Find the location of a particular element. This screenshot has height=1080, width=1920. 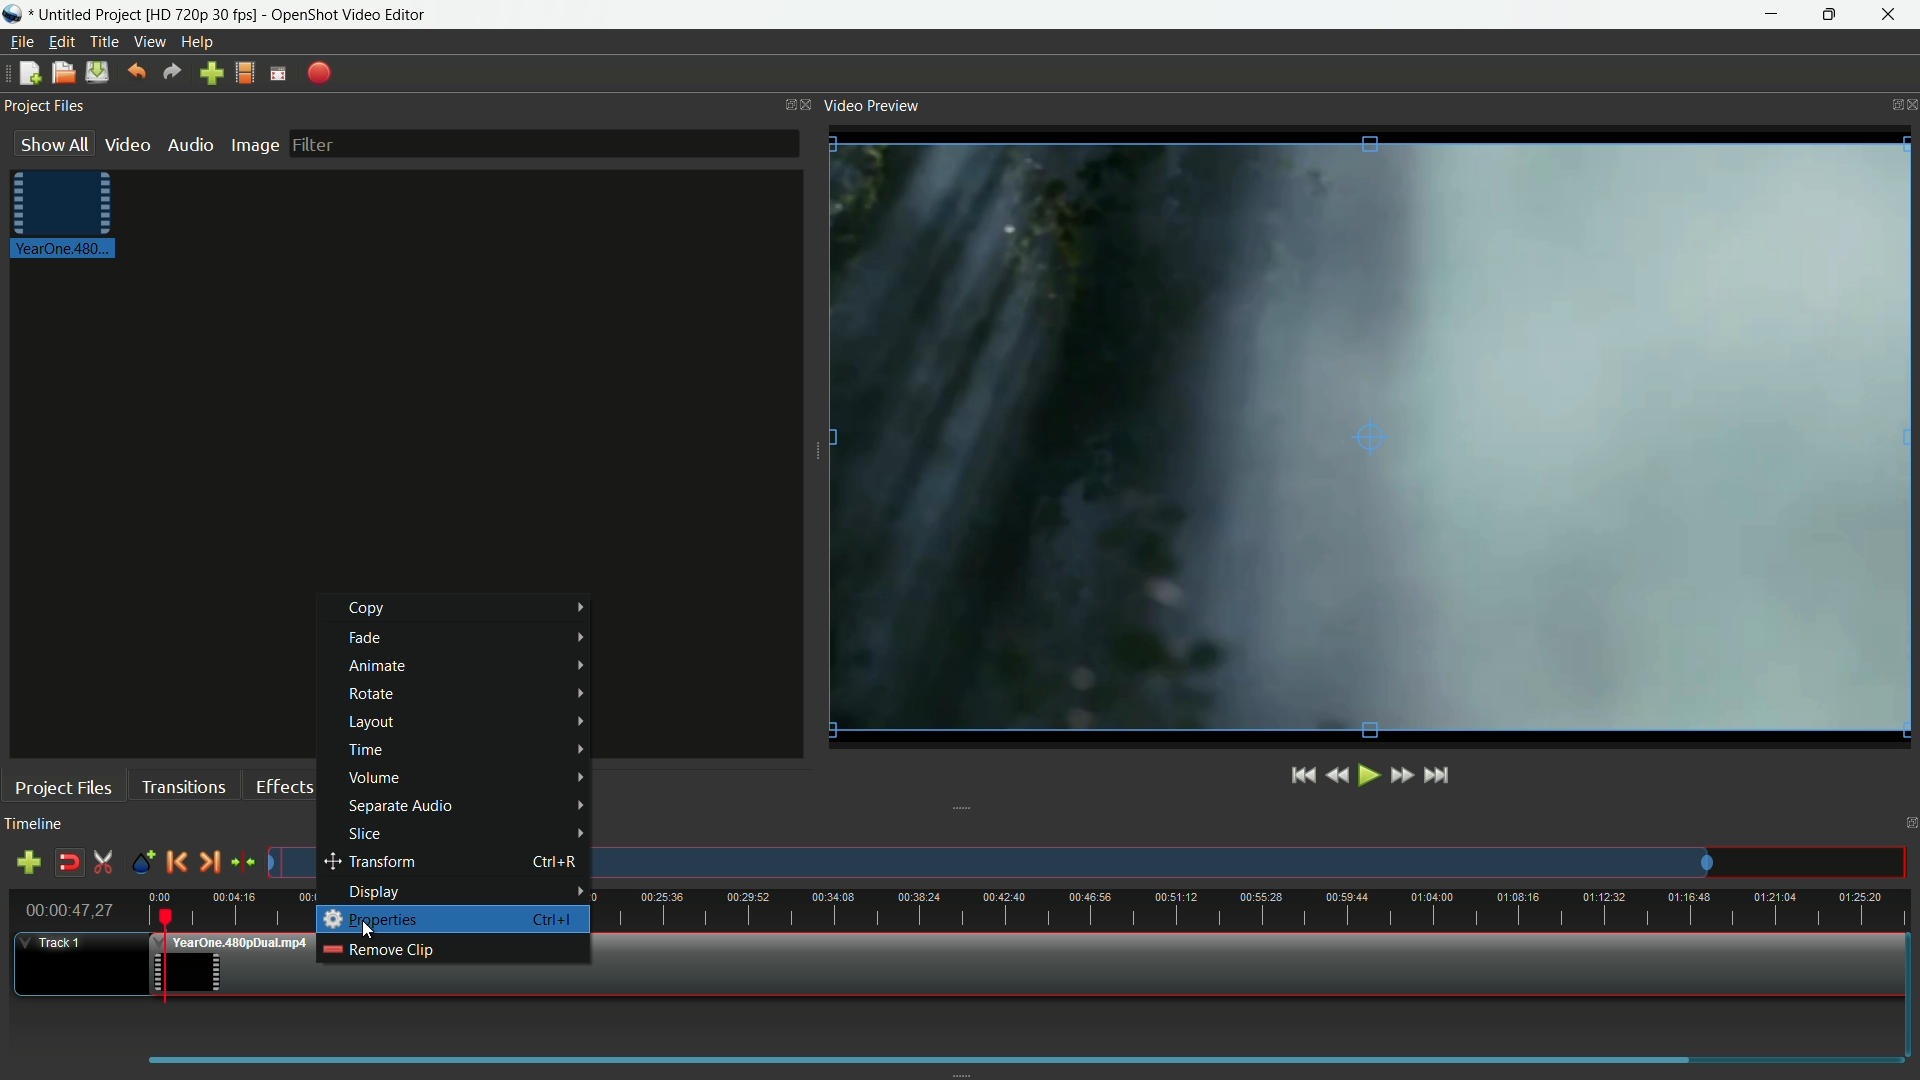

maximize is located at coordinates (1826, 15).